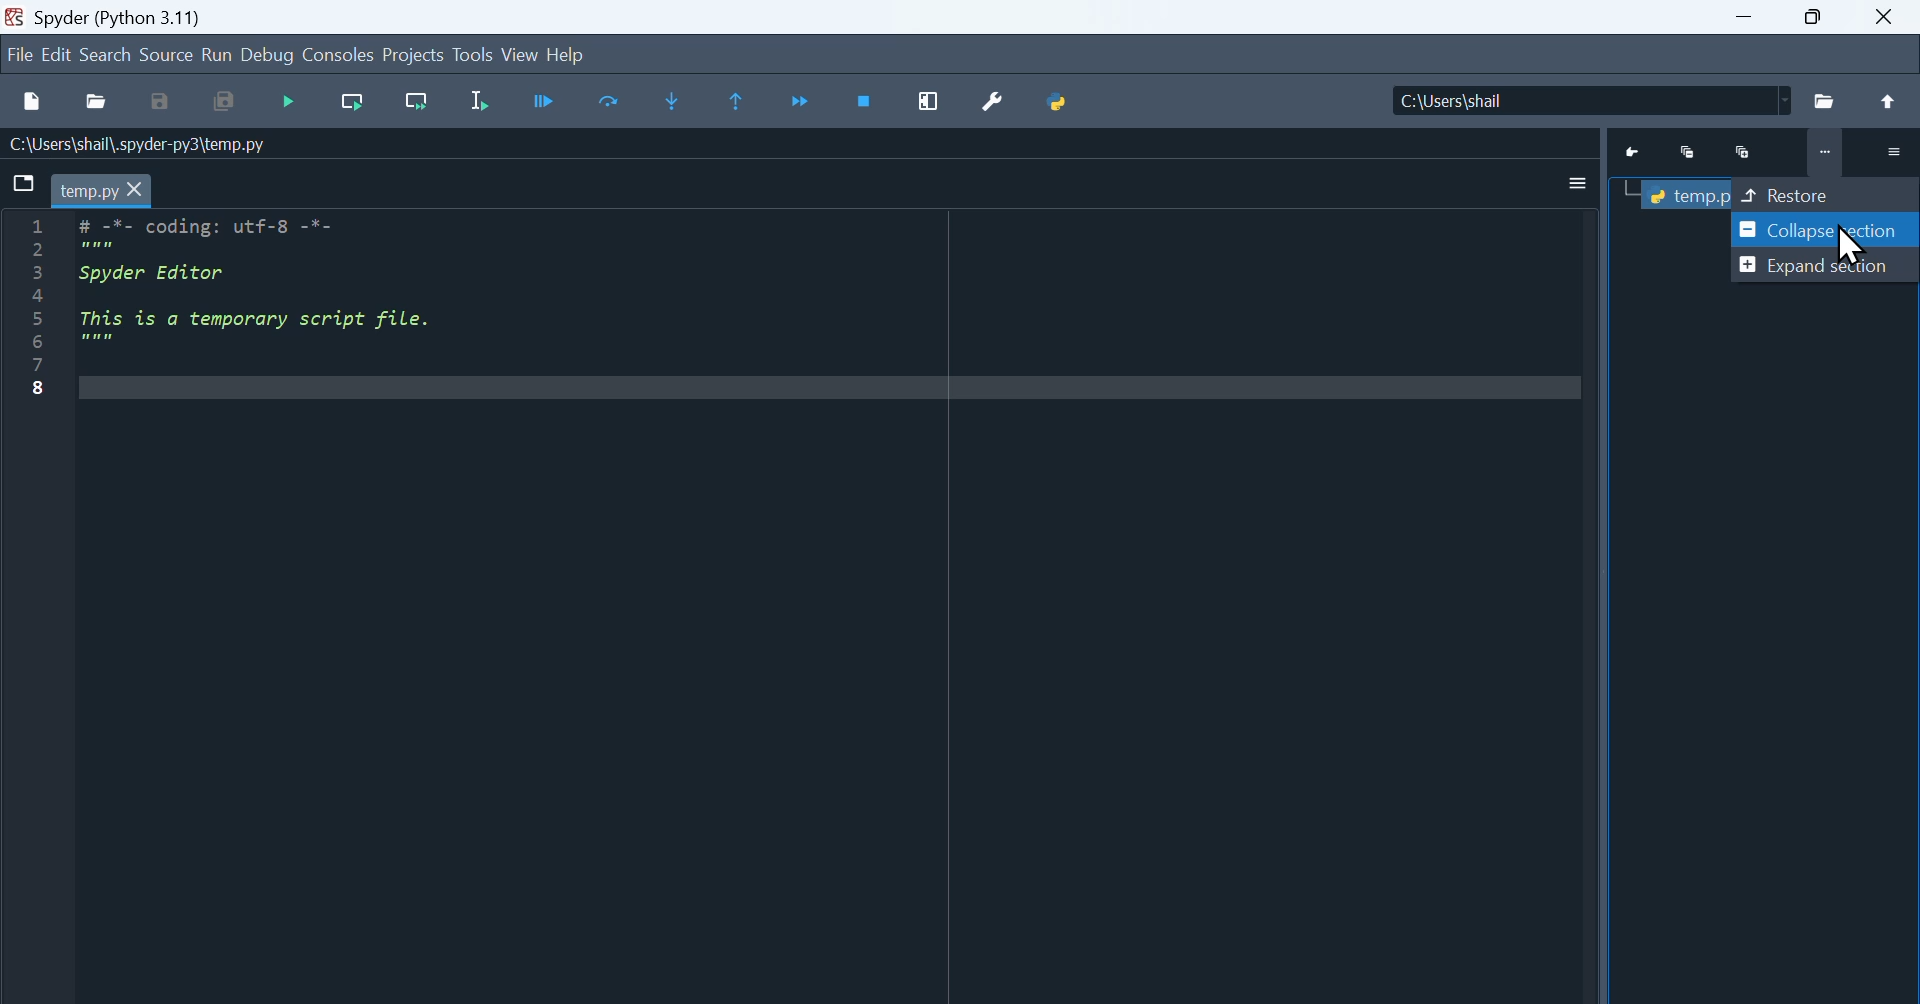 The image size is (1920, 1004). I want to click on Expand section, so click(1817, 264).